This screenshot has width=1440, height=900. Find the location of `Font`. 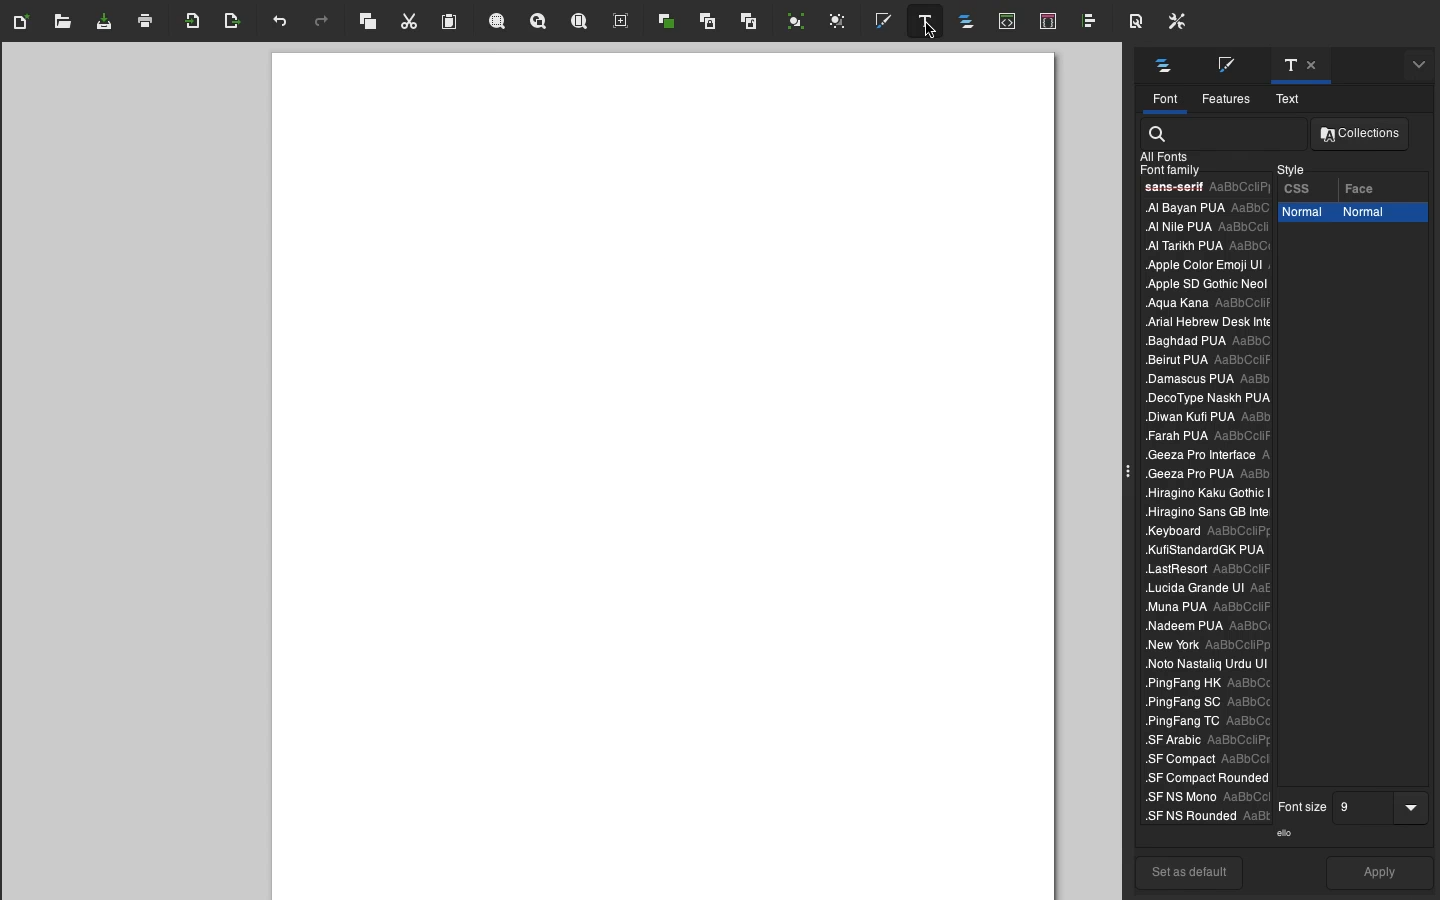

Font is located at coordinates (1163, 99).